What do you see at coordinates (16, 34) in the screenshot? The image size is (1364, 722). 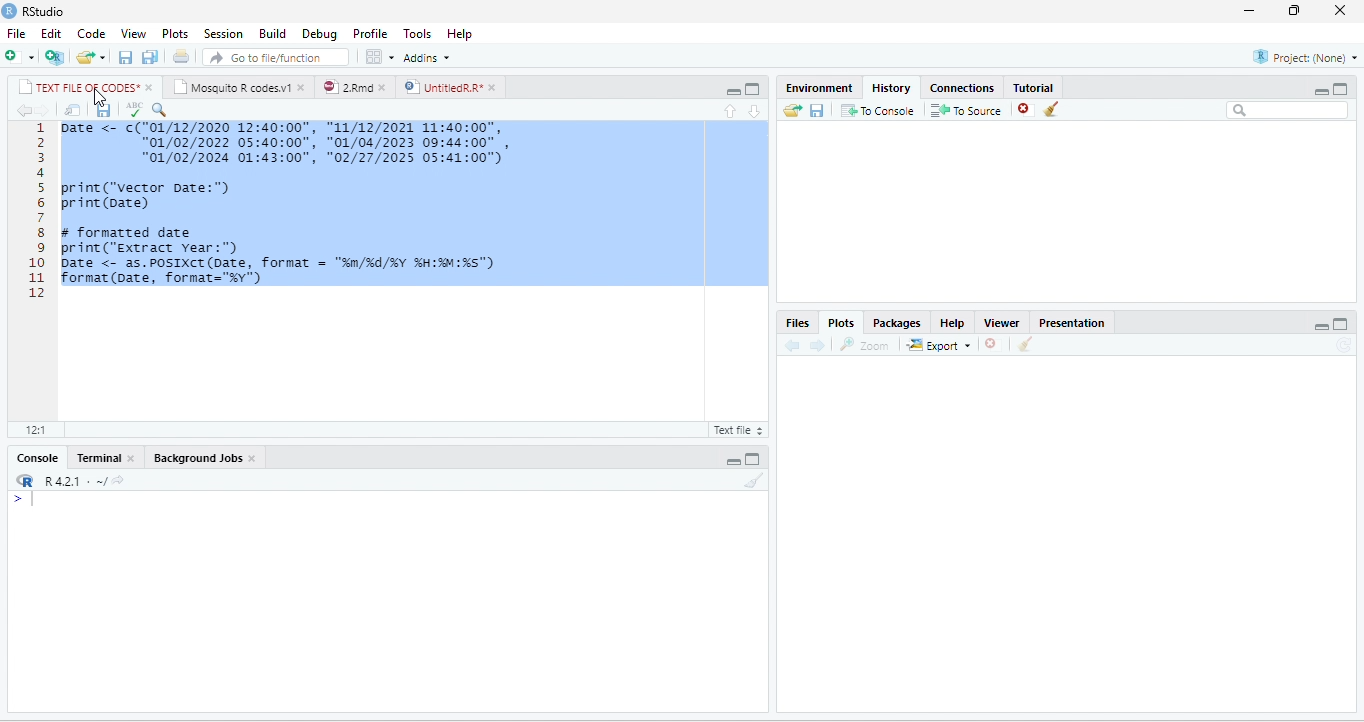 I see `File` at bounding box center [16, 34].